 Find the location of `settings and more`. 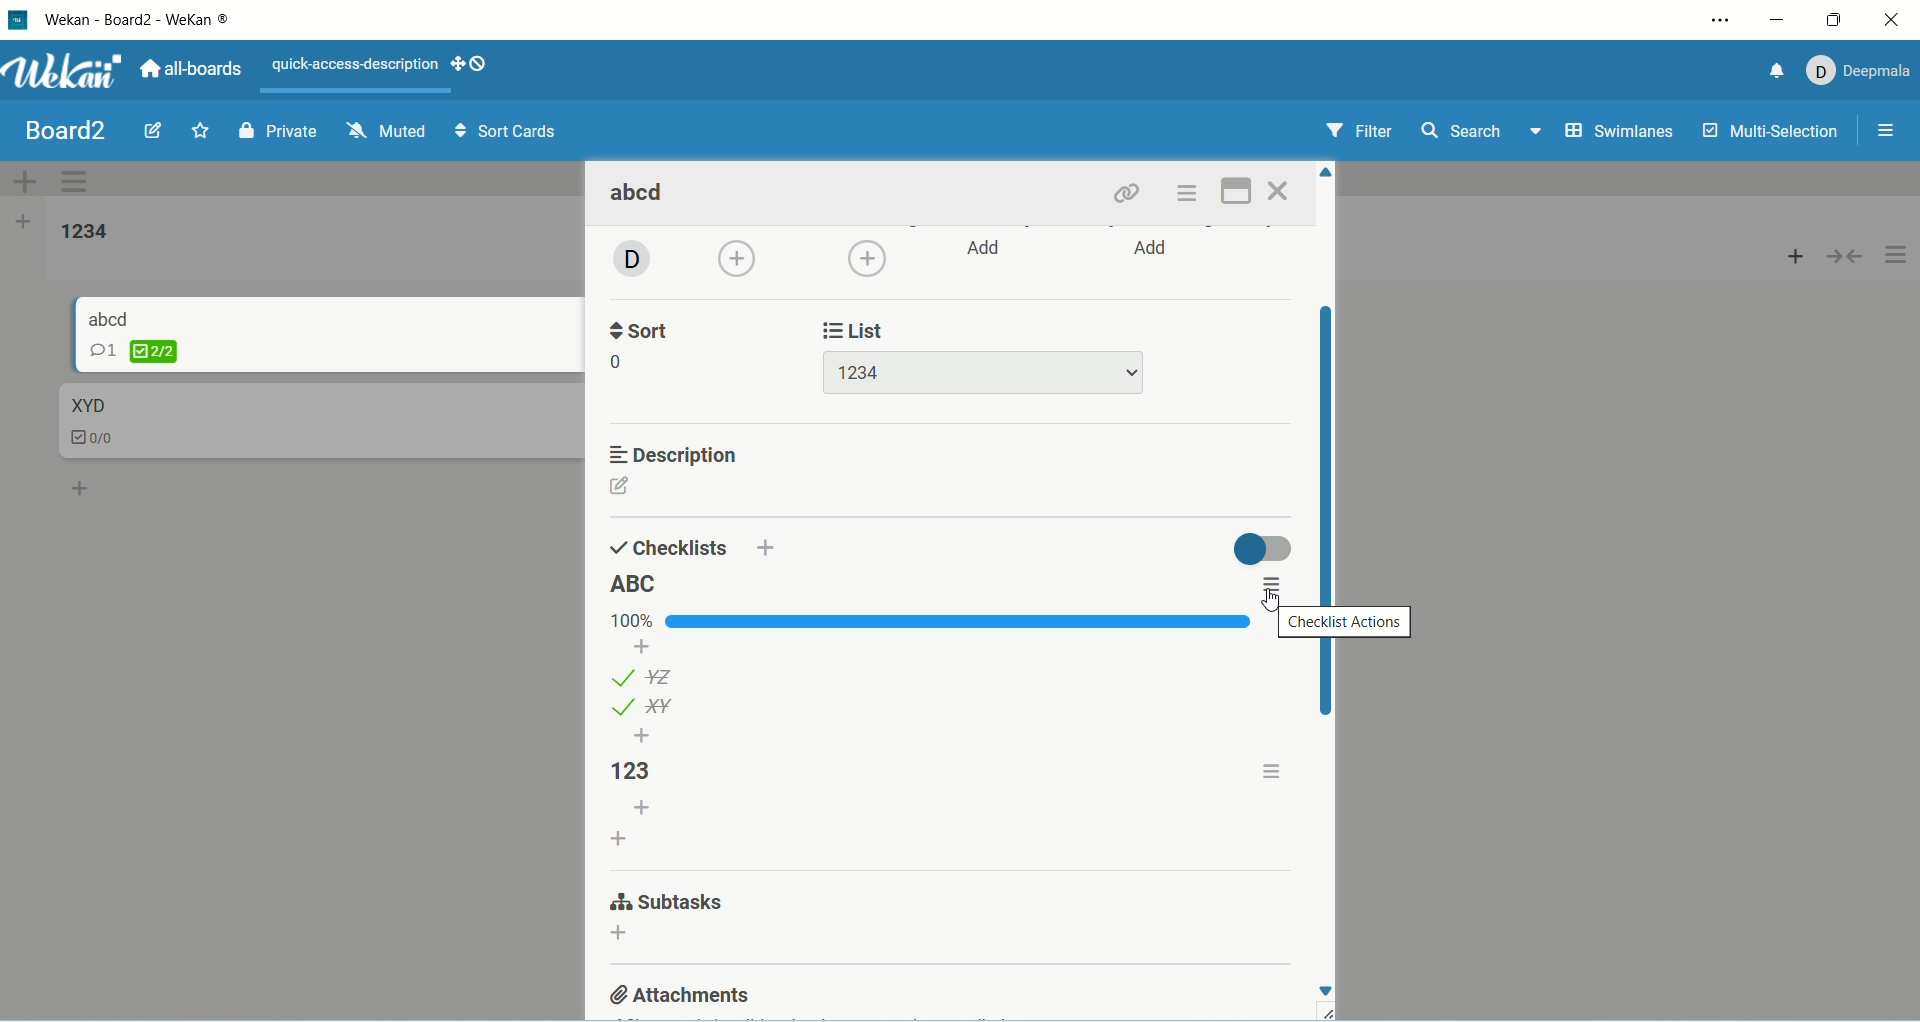

settings and more is located at coordinates (1720, 22).